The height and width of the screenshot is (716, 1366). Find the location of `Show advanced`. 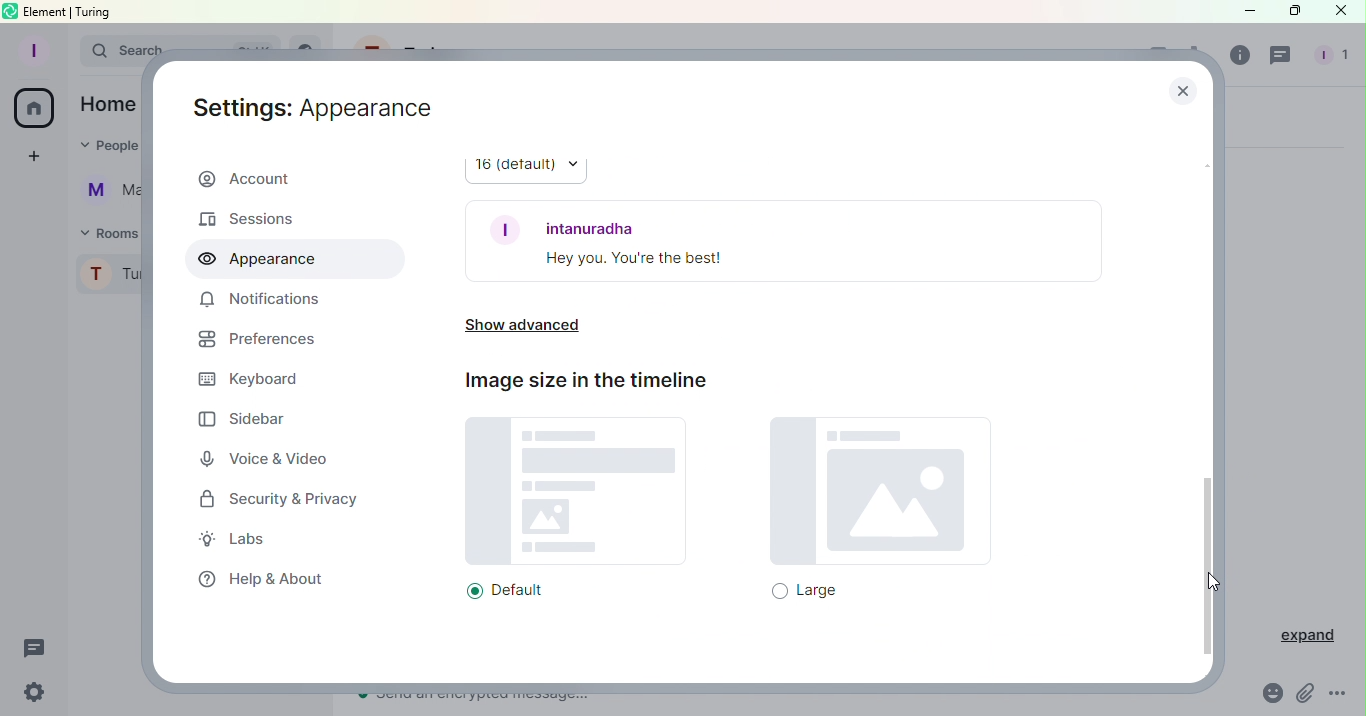

Show advanced is located at coordinates (523, 325).